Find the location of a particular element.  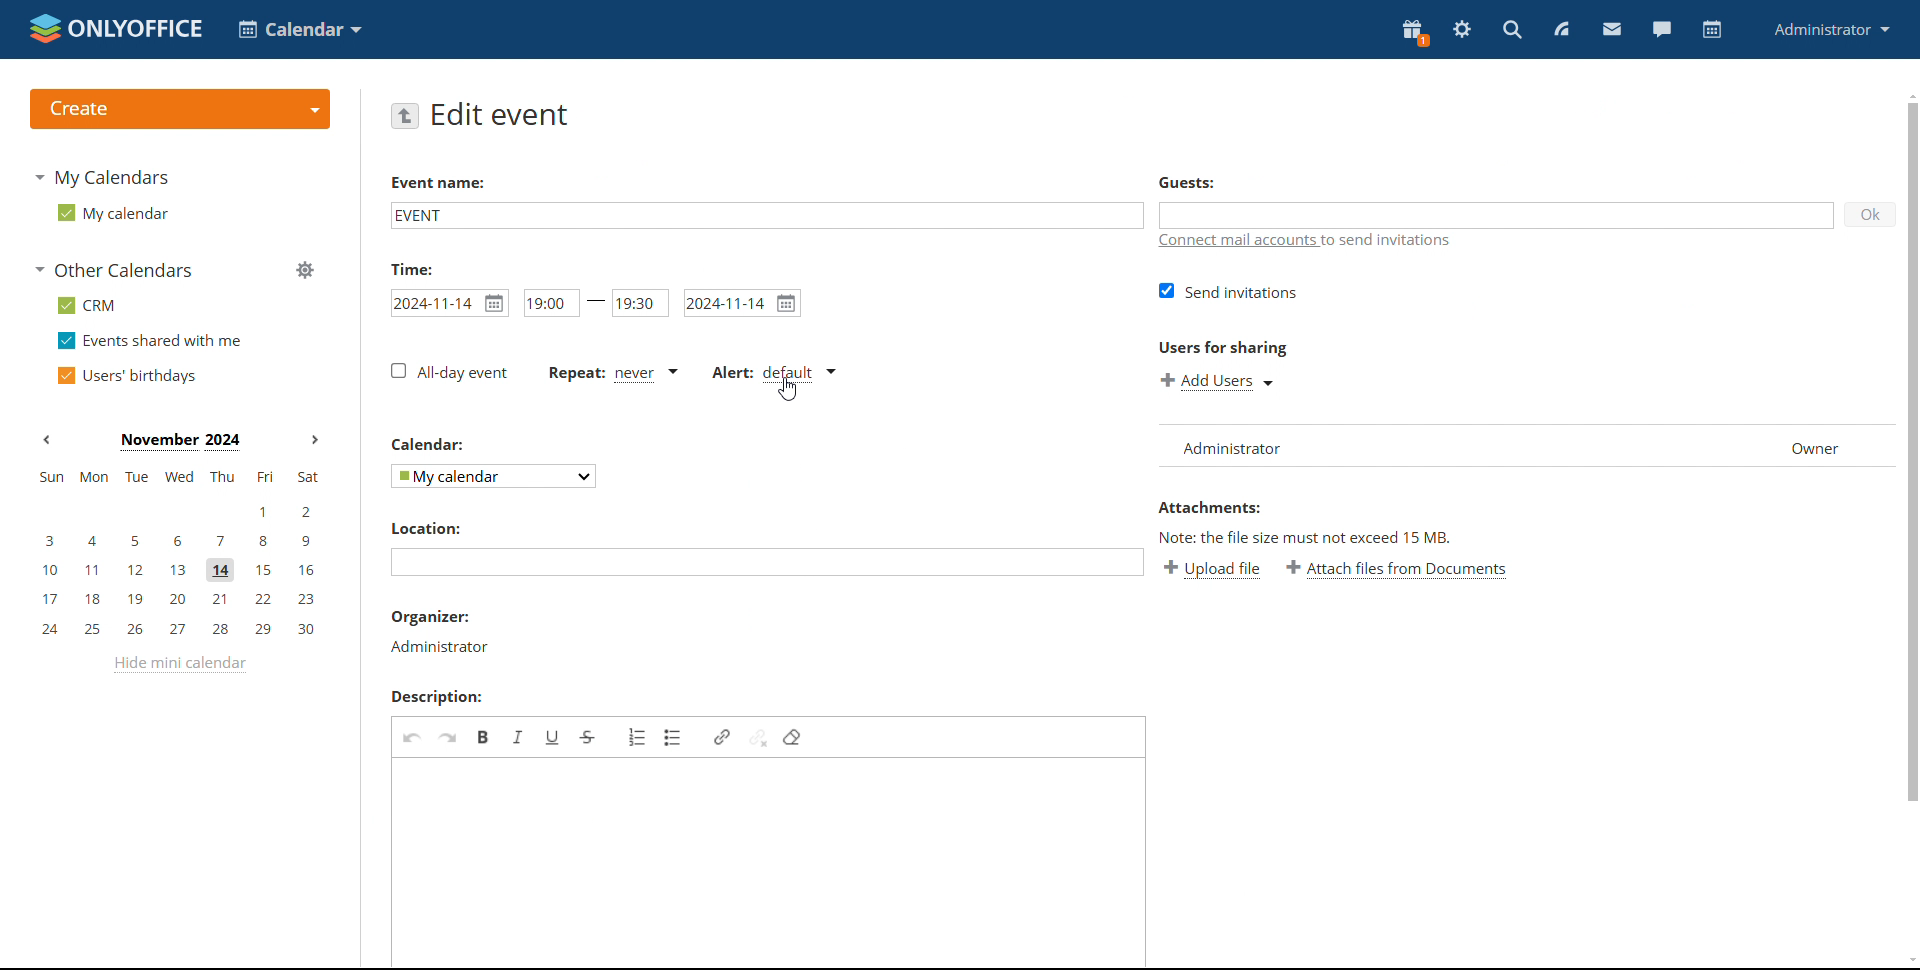

end time is located at coordinates (640, 304).